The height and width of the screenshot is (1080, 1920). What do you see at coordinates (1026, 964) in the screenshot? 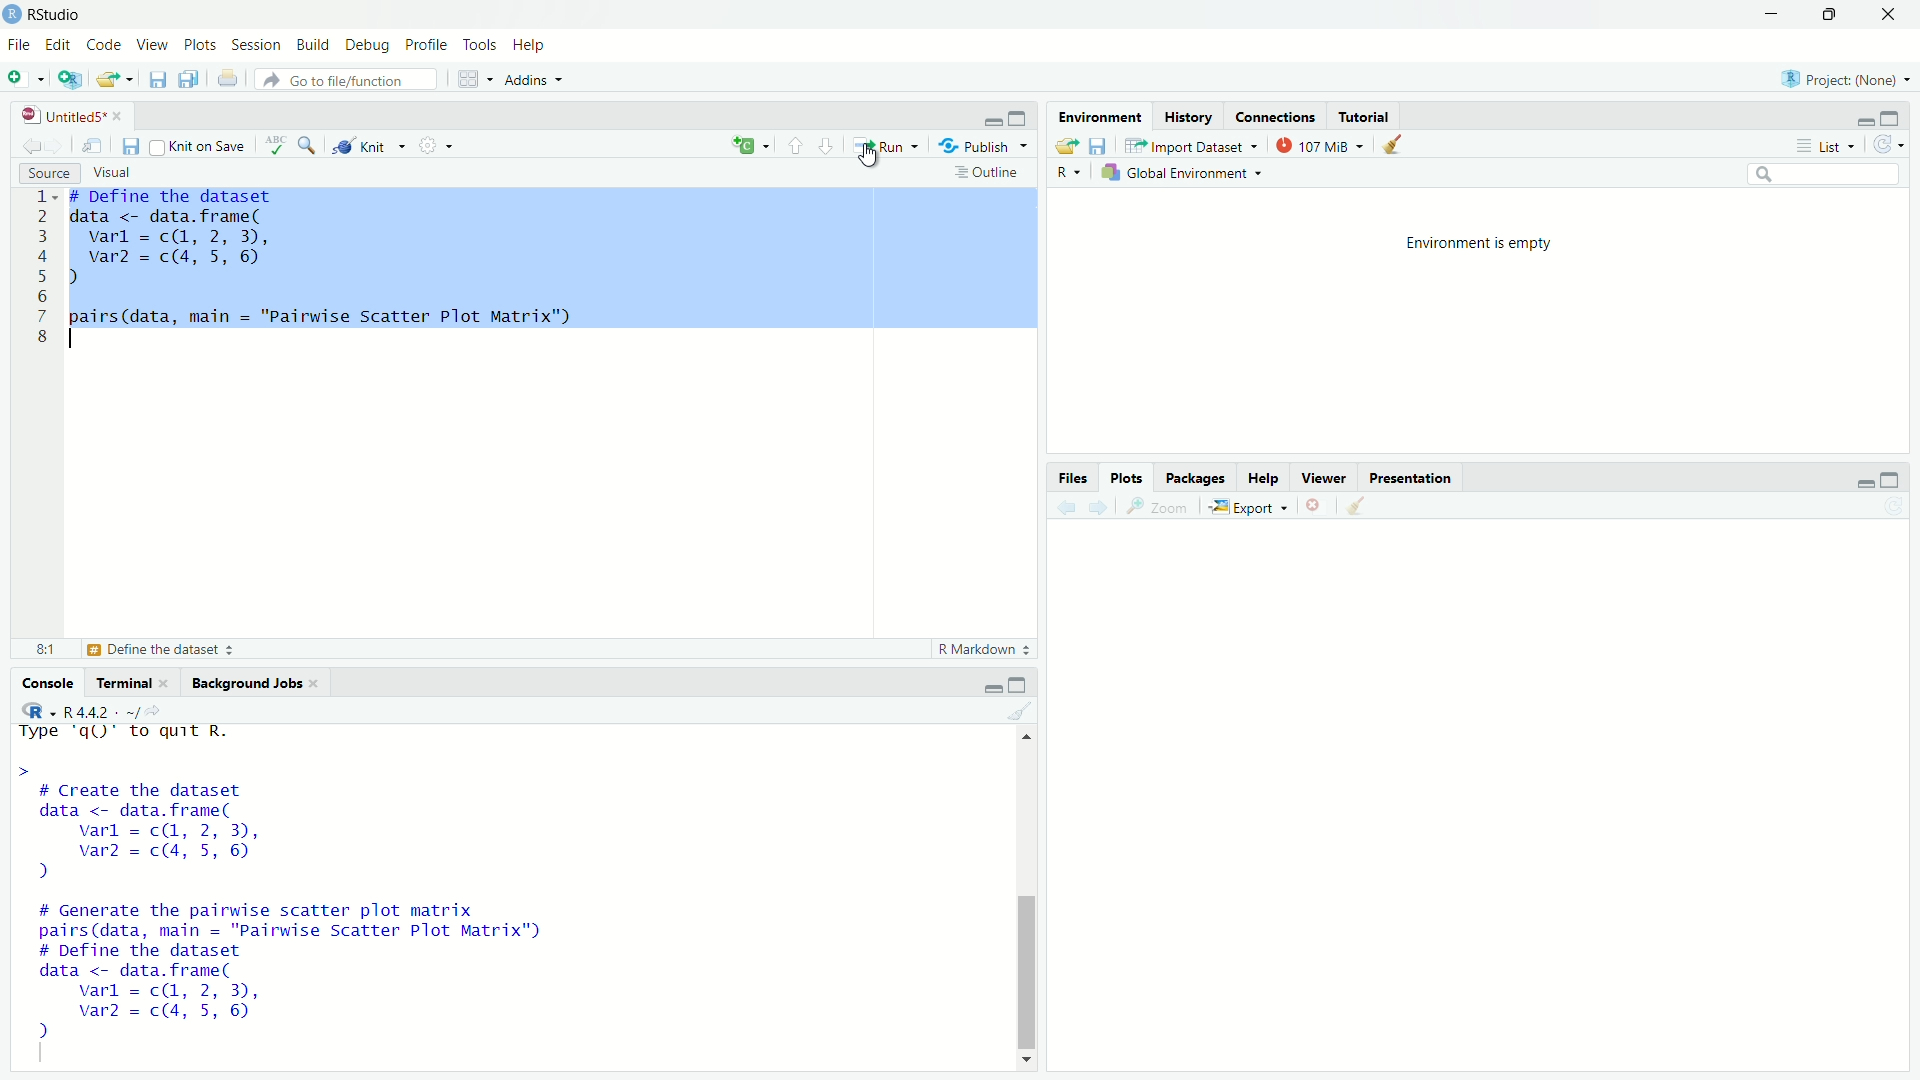
I see `Scrollbar` at bounding box center [1026, 964].